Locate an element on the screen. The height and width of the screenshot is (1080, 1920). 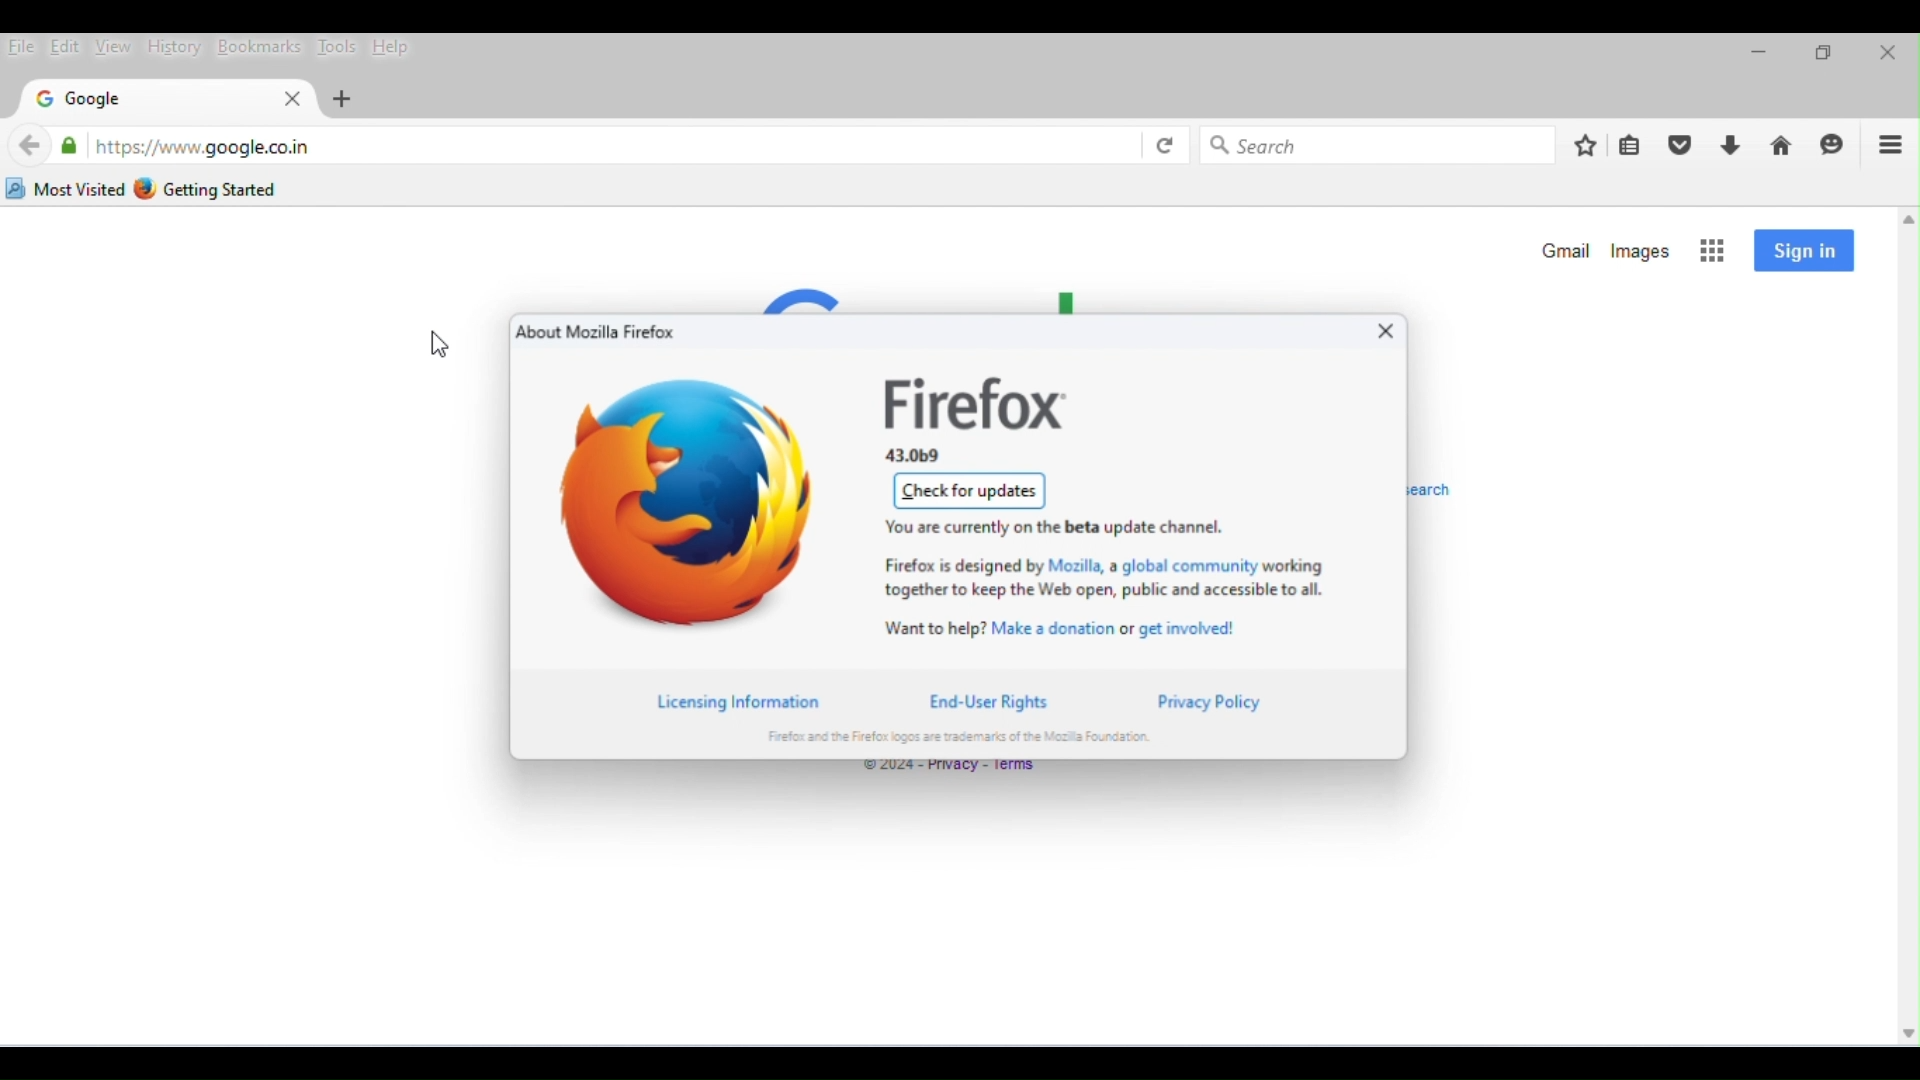
licensing information is located at coordinates (751, 701).